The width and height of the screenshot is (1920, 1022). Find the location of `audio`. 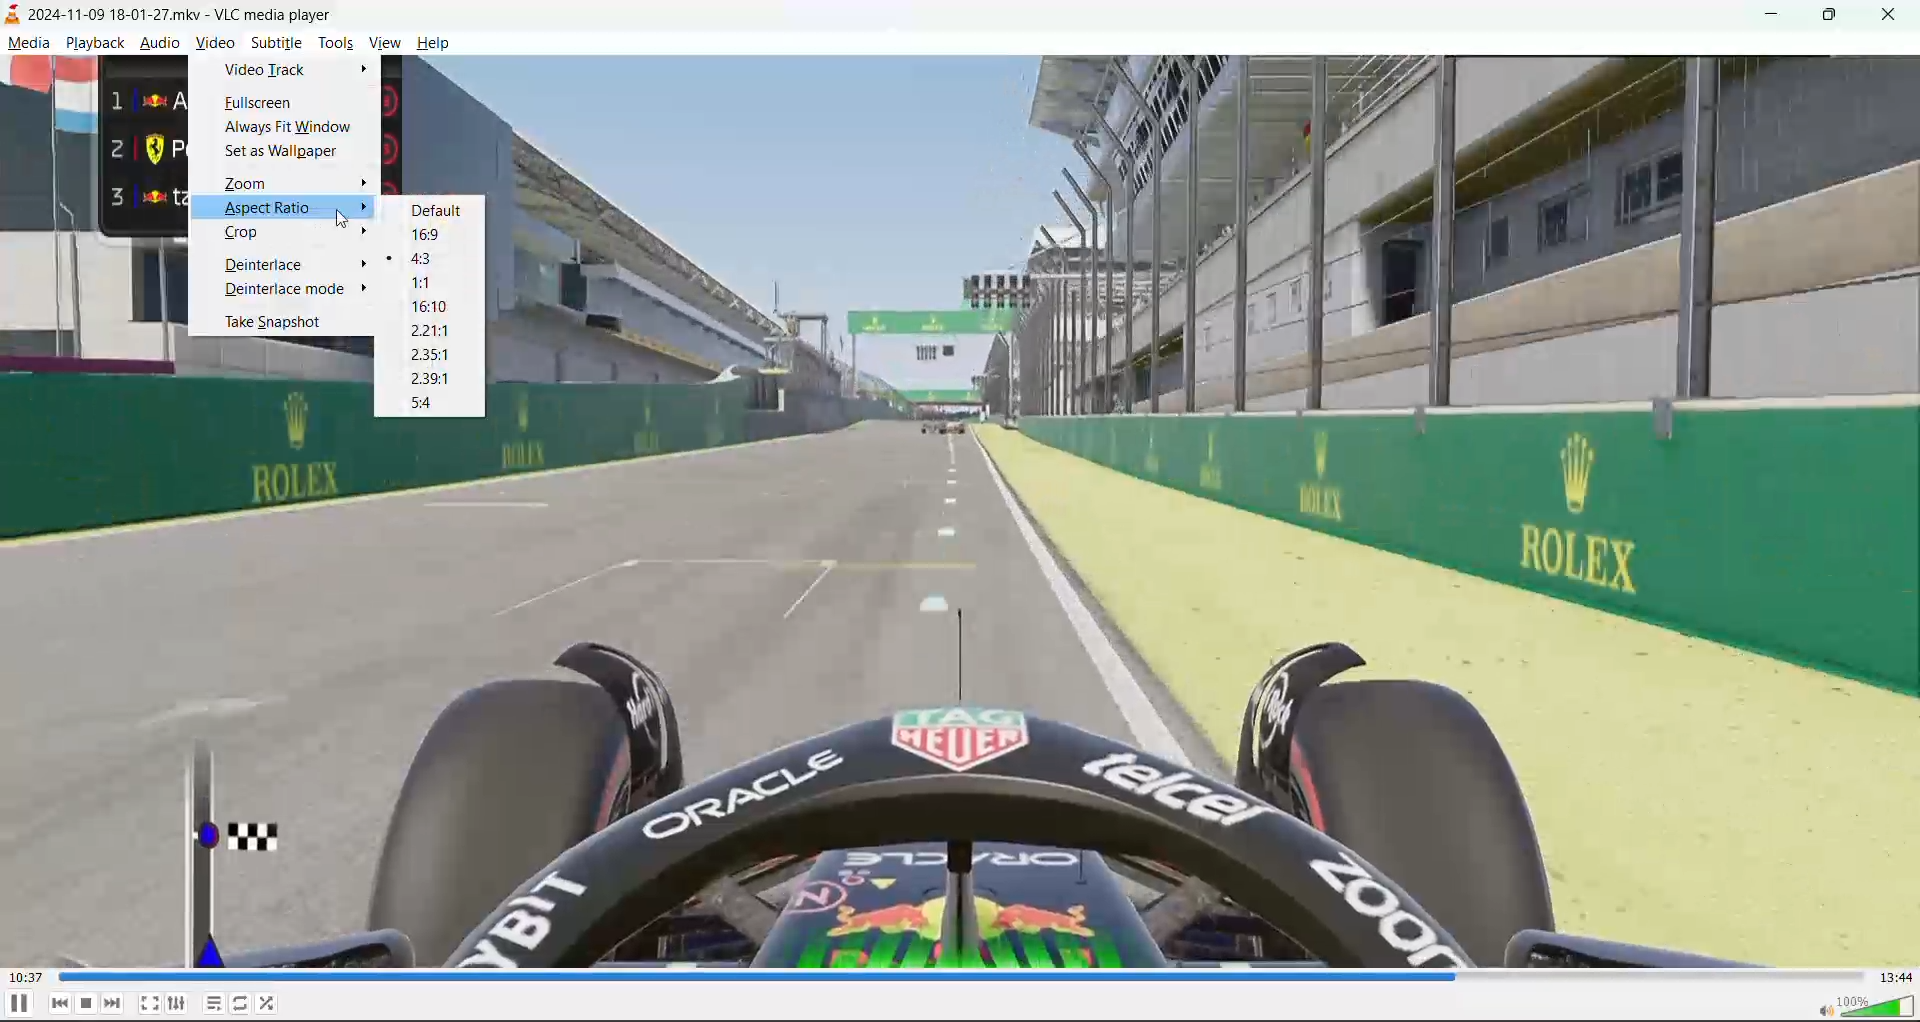

audio is located at coordinates (163, 45).